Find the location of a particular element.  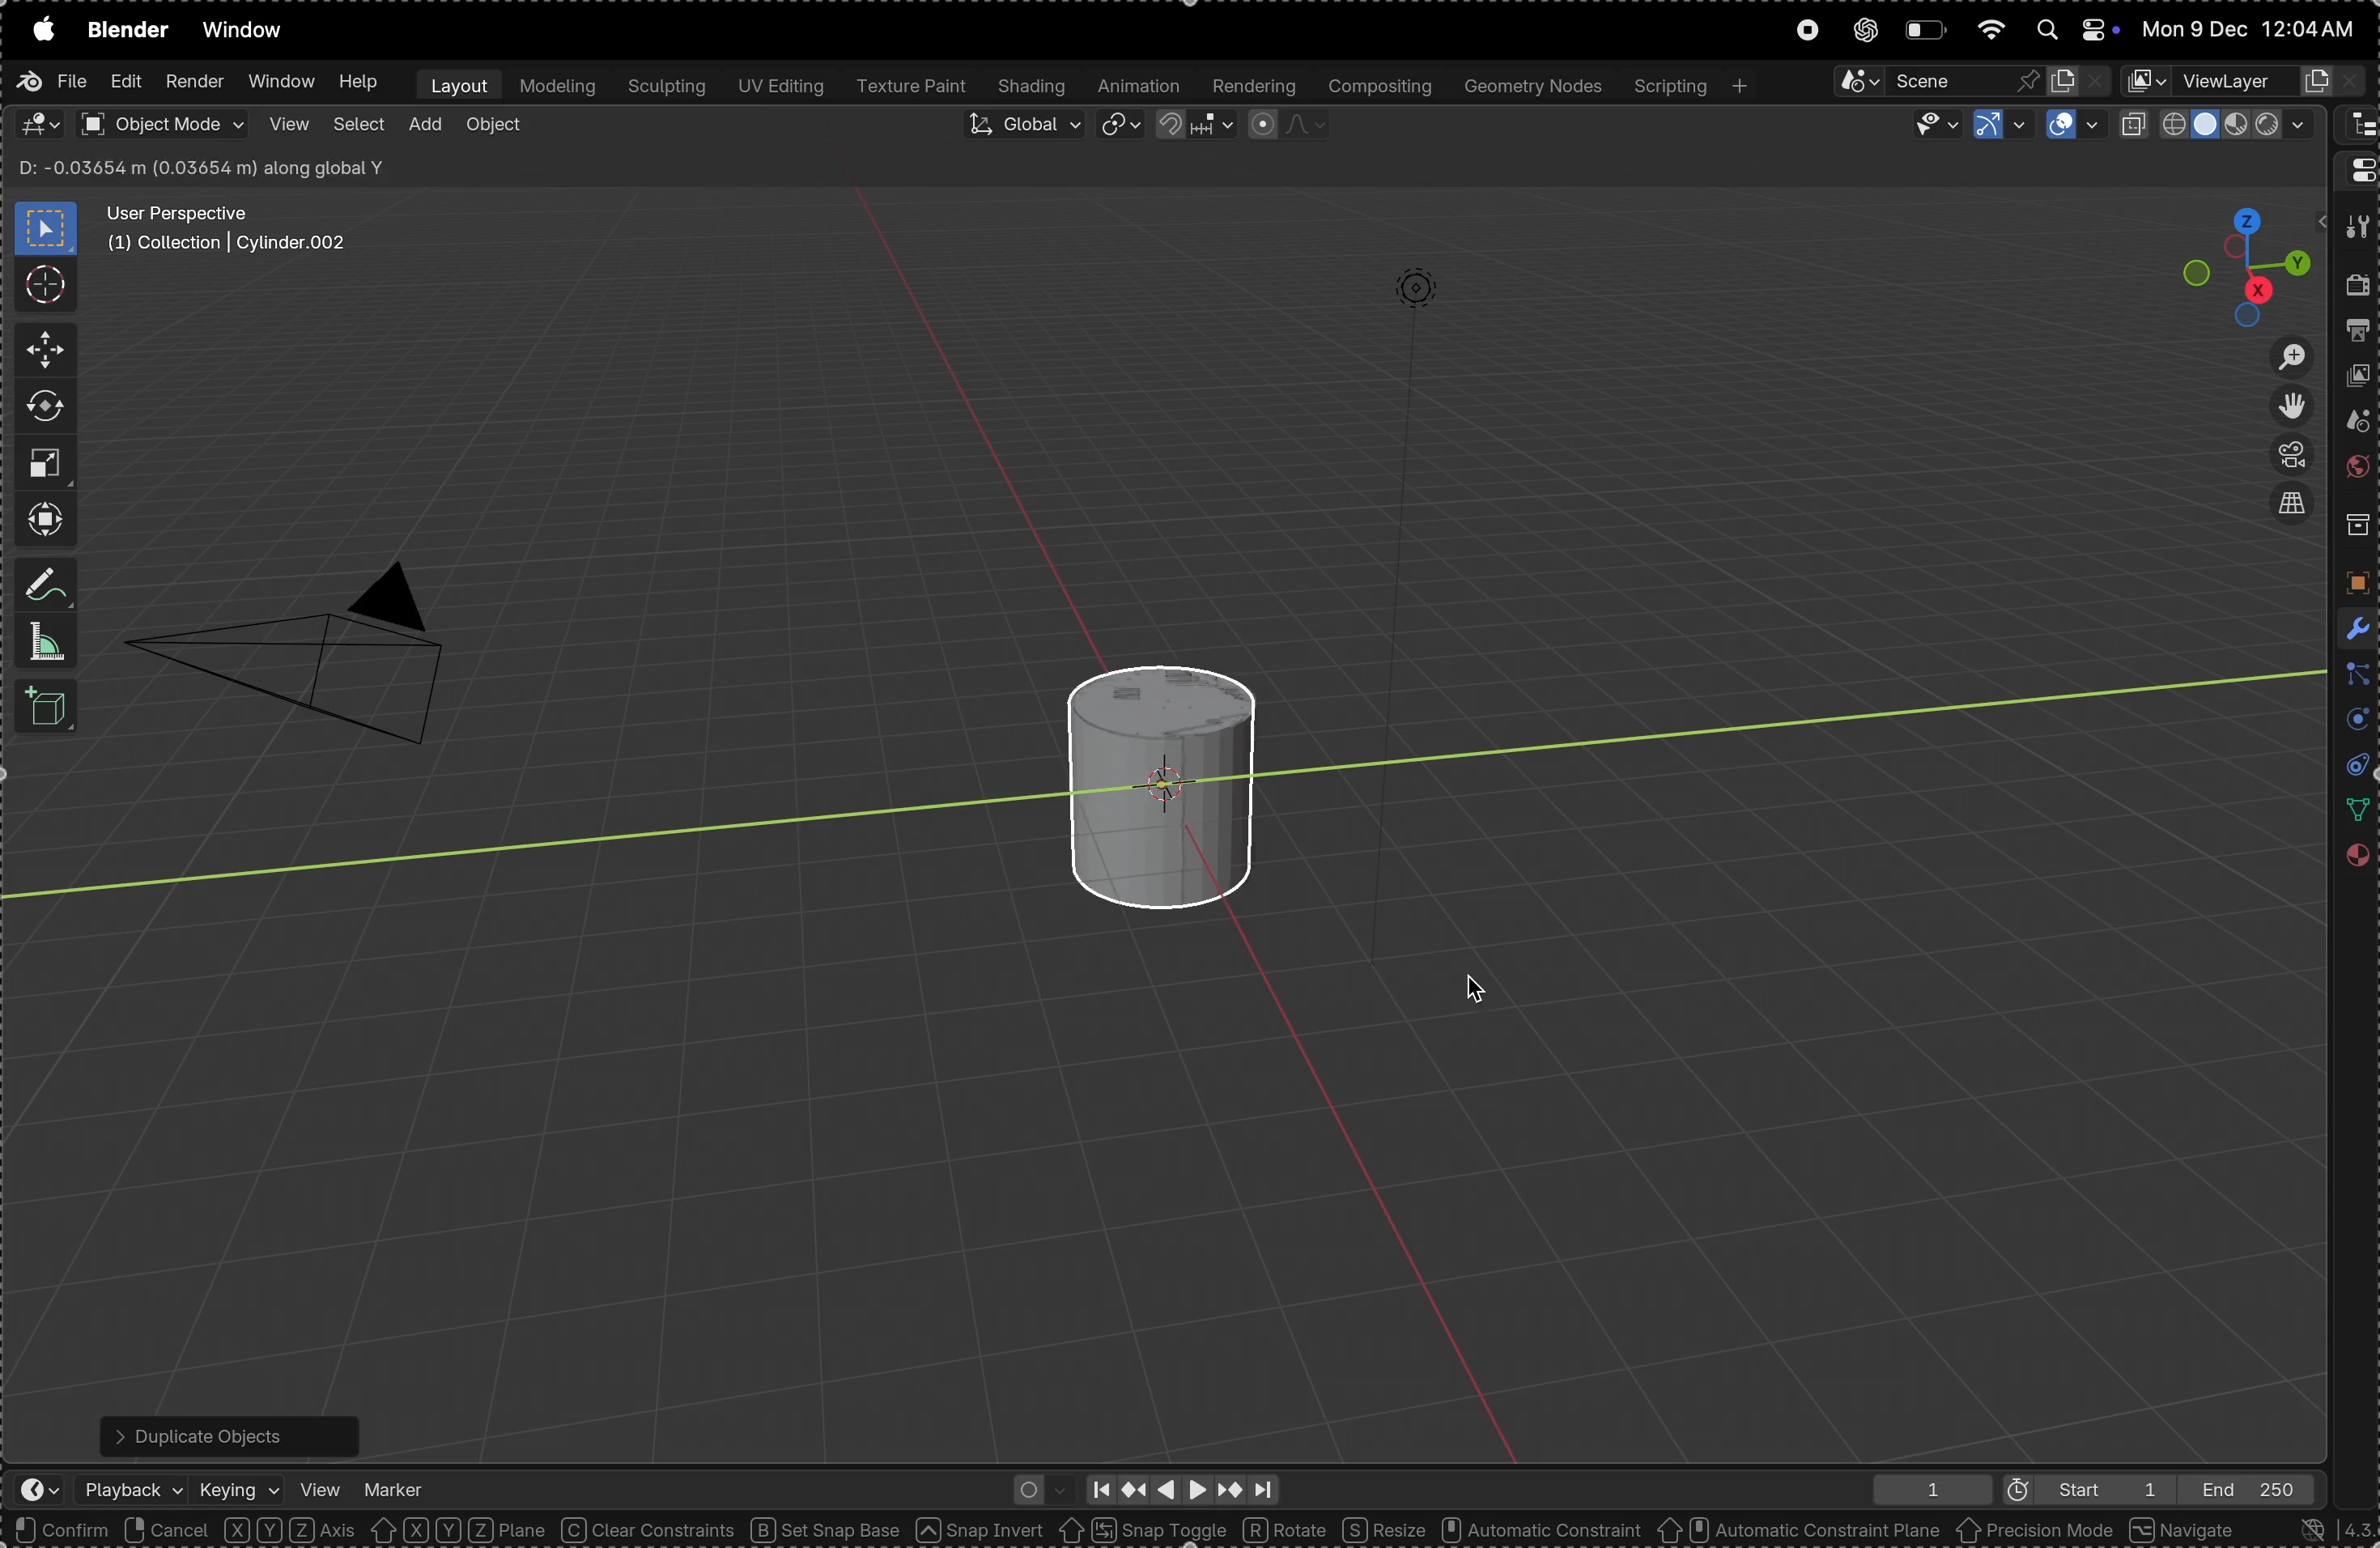

data is located at coordinates (2352, 810).